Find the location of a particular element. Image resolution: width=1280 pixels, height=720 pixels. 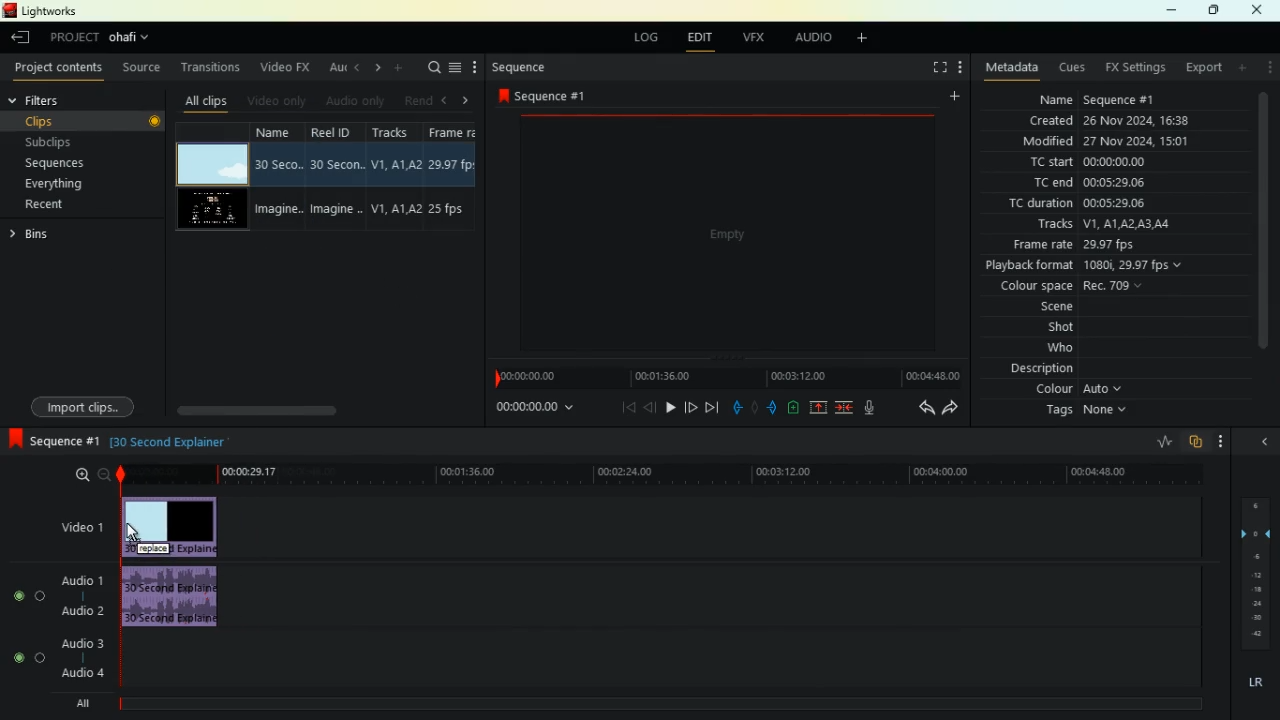

add is located at coordinates (952, 99).